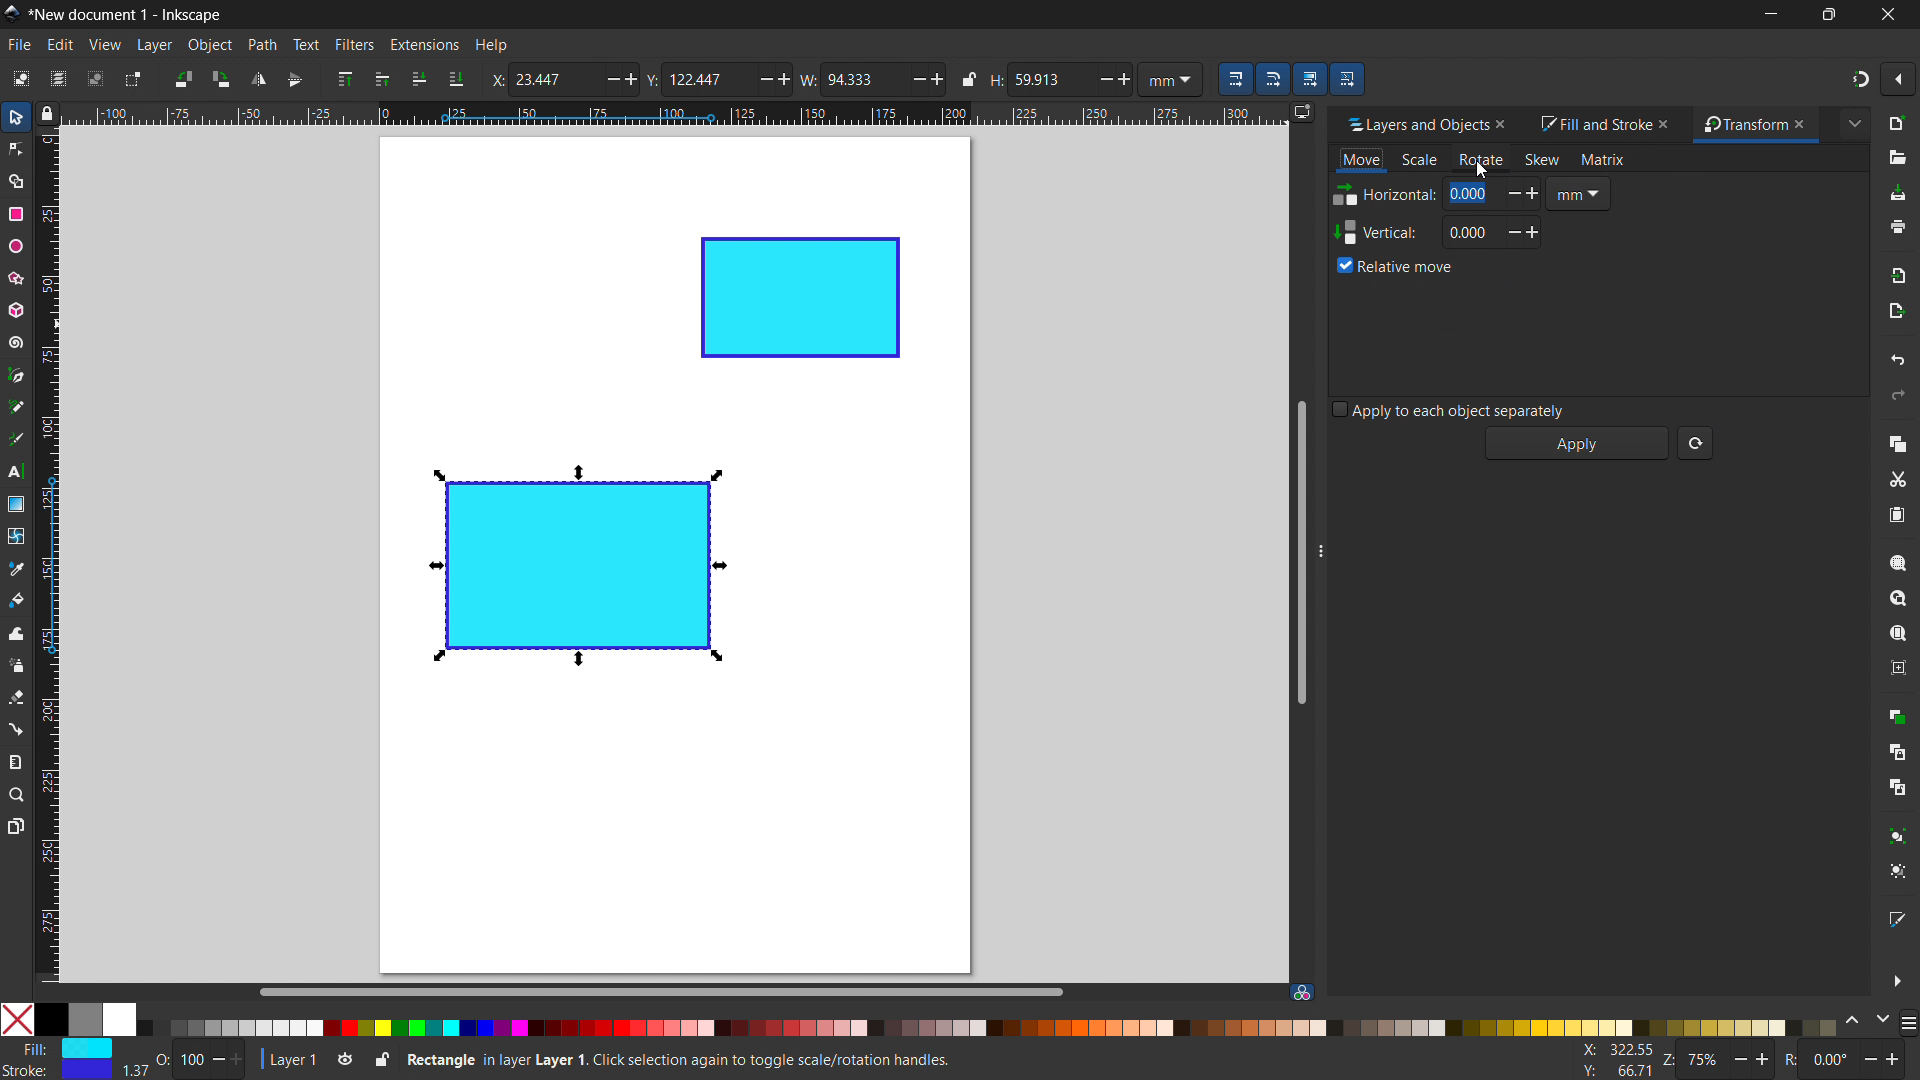 The image size is (1920, 1080). What do you see at coordinates (1490, 233) in the screenshot?
I see `0.00` at bounding box center [1490, 233].